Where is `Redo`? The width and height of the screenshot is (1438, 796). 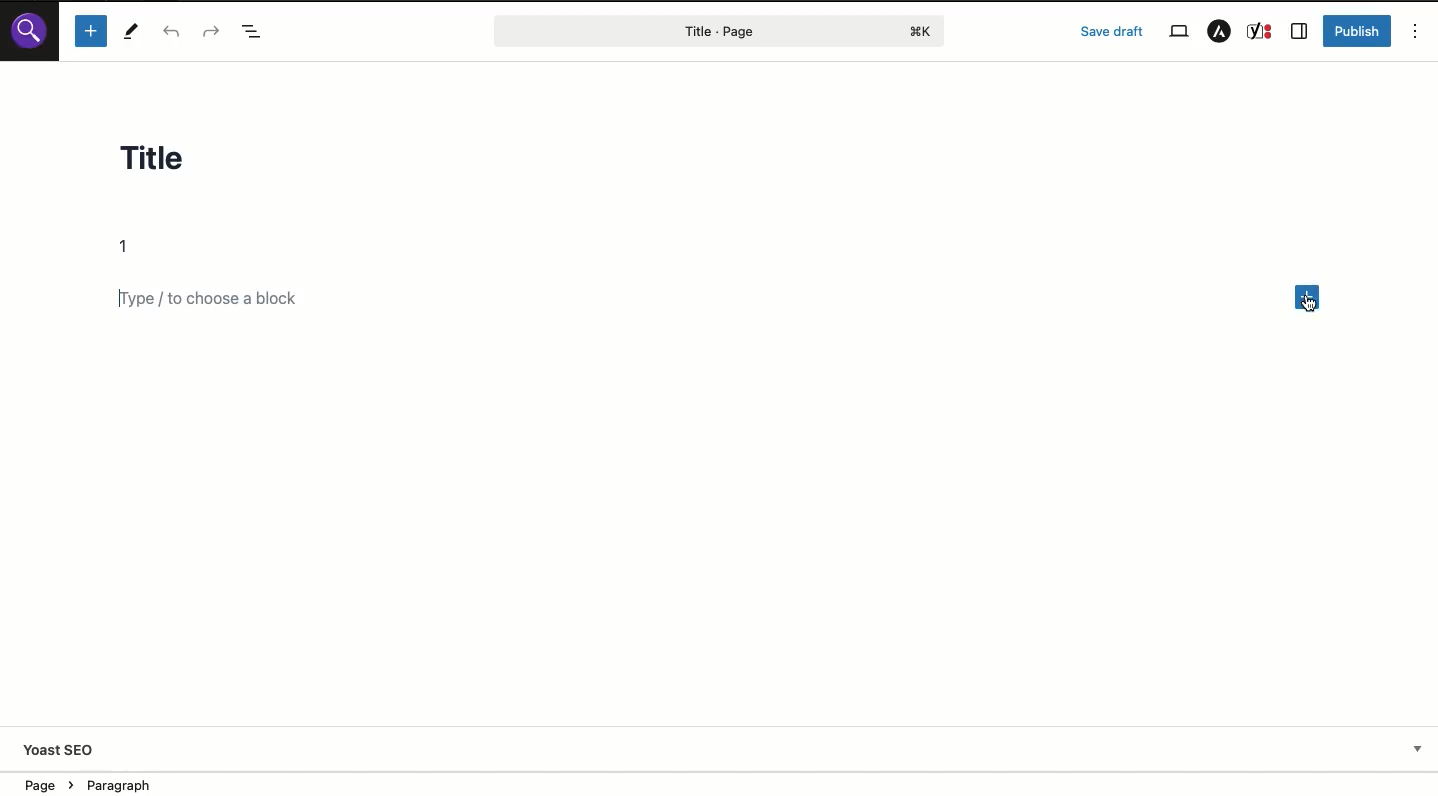 Redo is located at coordinates (210, 30).